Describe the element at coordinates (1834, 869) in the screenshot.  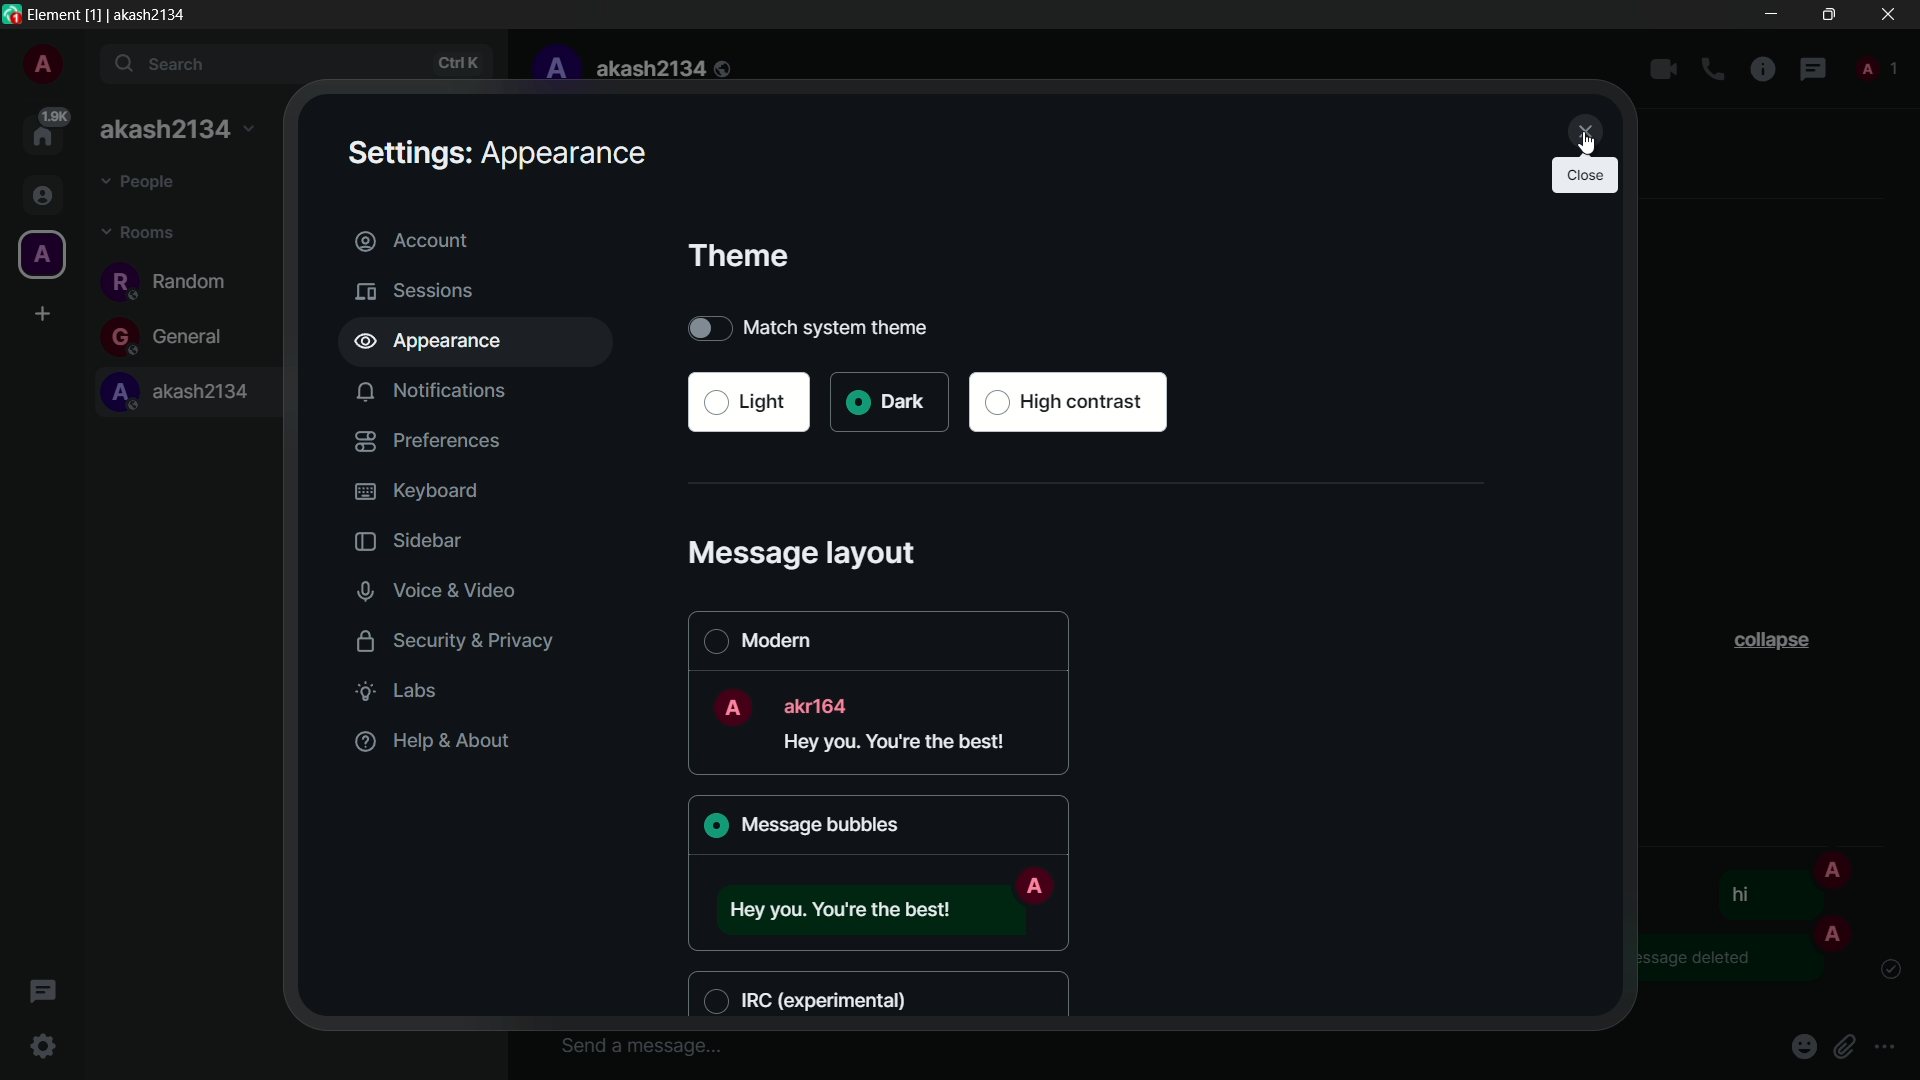
I see `profile icon` at that location.